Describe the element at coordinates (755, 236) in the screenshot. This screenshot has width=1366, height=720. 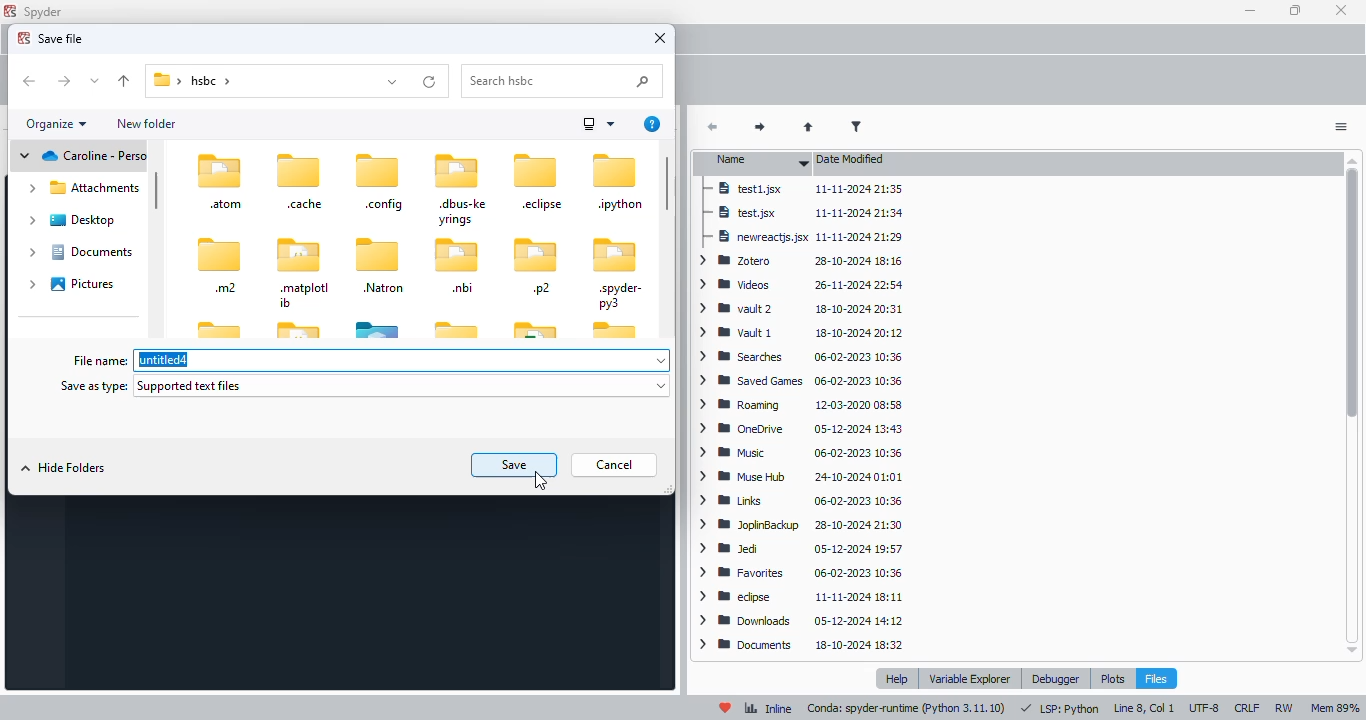
I see `newreactjs.jsx` at that location.